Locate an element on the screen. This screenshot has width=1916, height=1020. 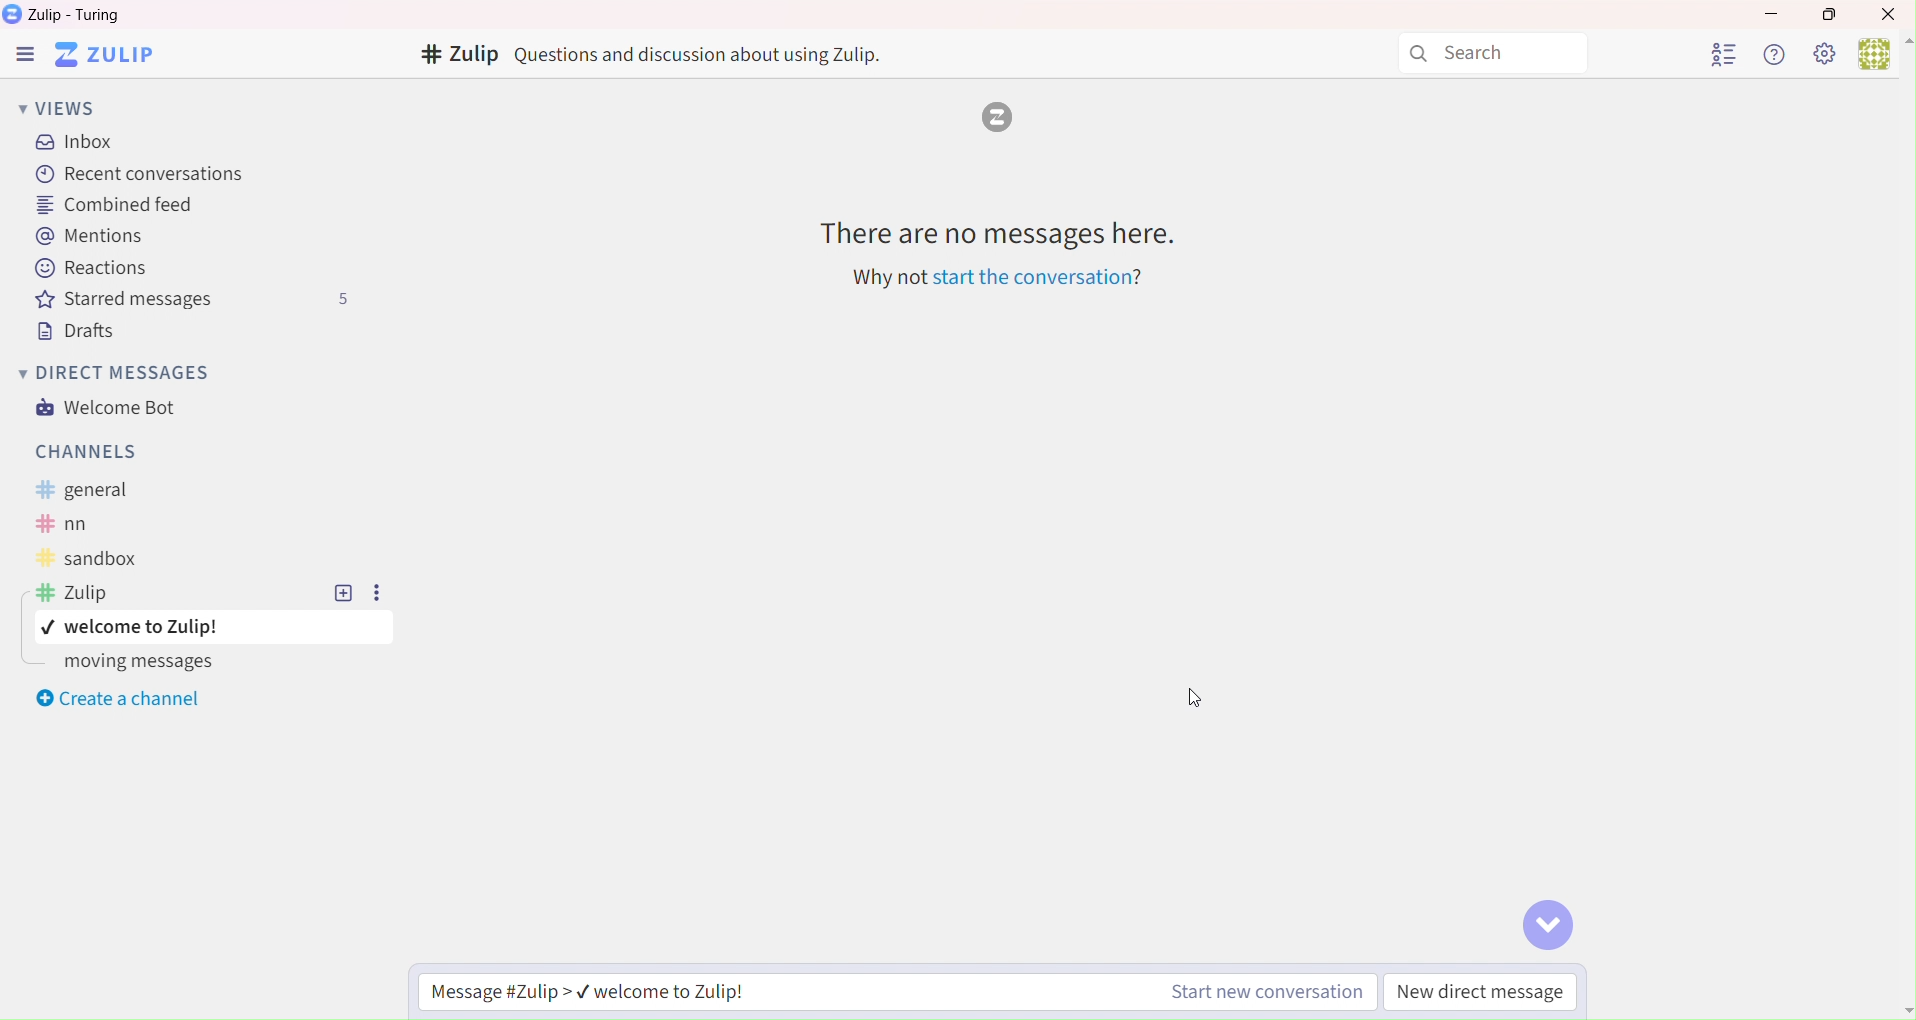
Text is located at coordinates (78, 15).